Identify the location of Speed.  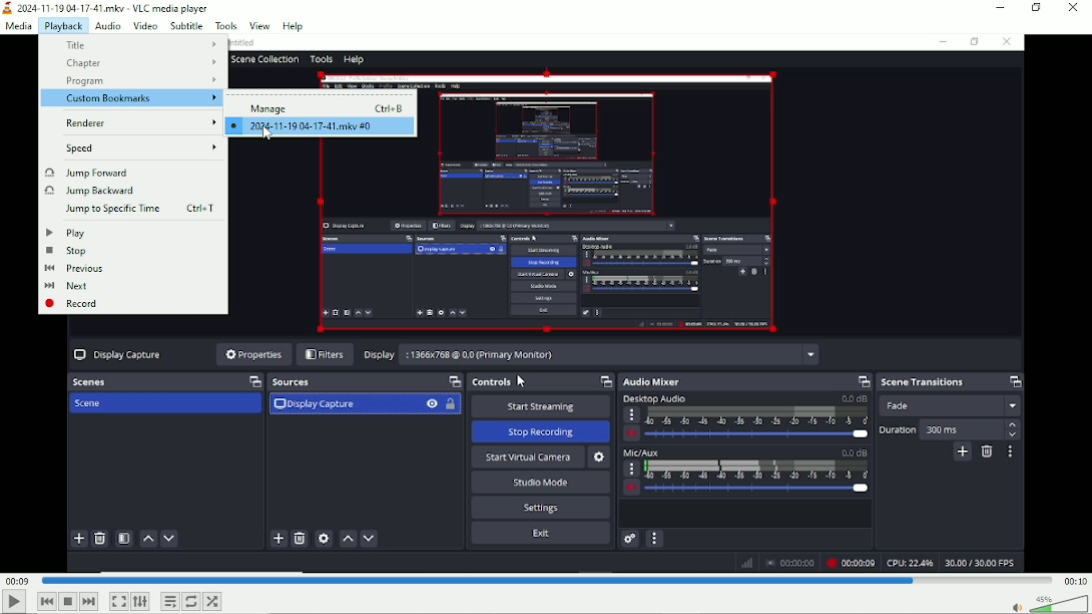
(139, 148).